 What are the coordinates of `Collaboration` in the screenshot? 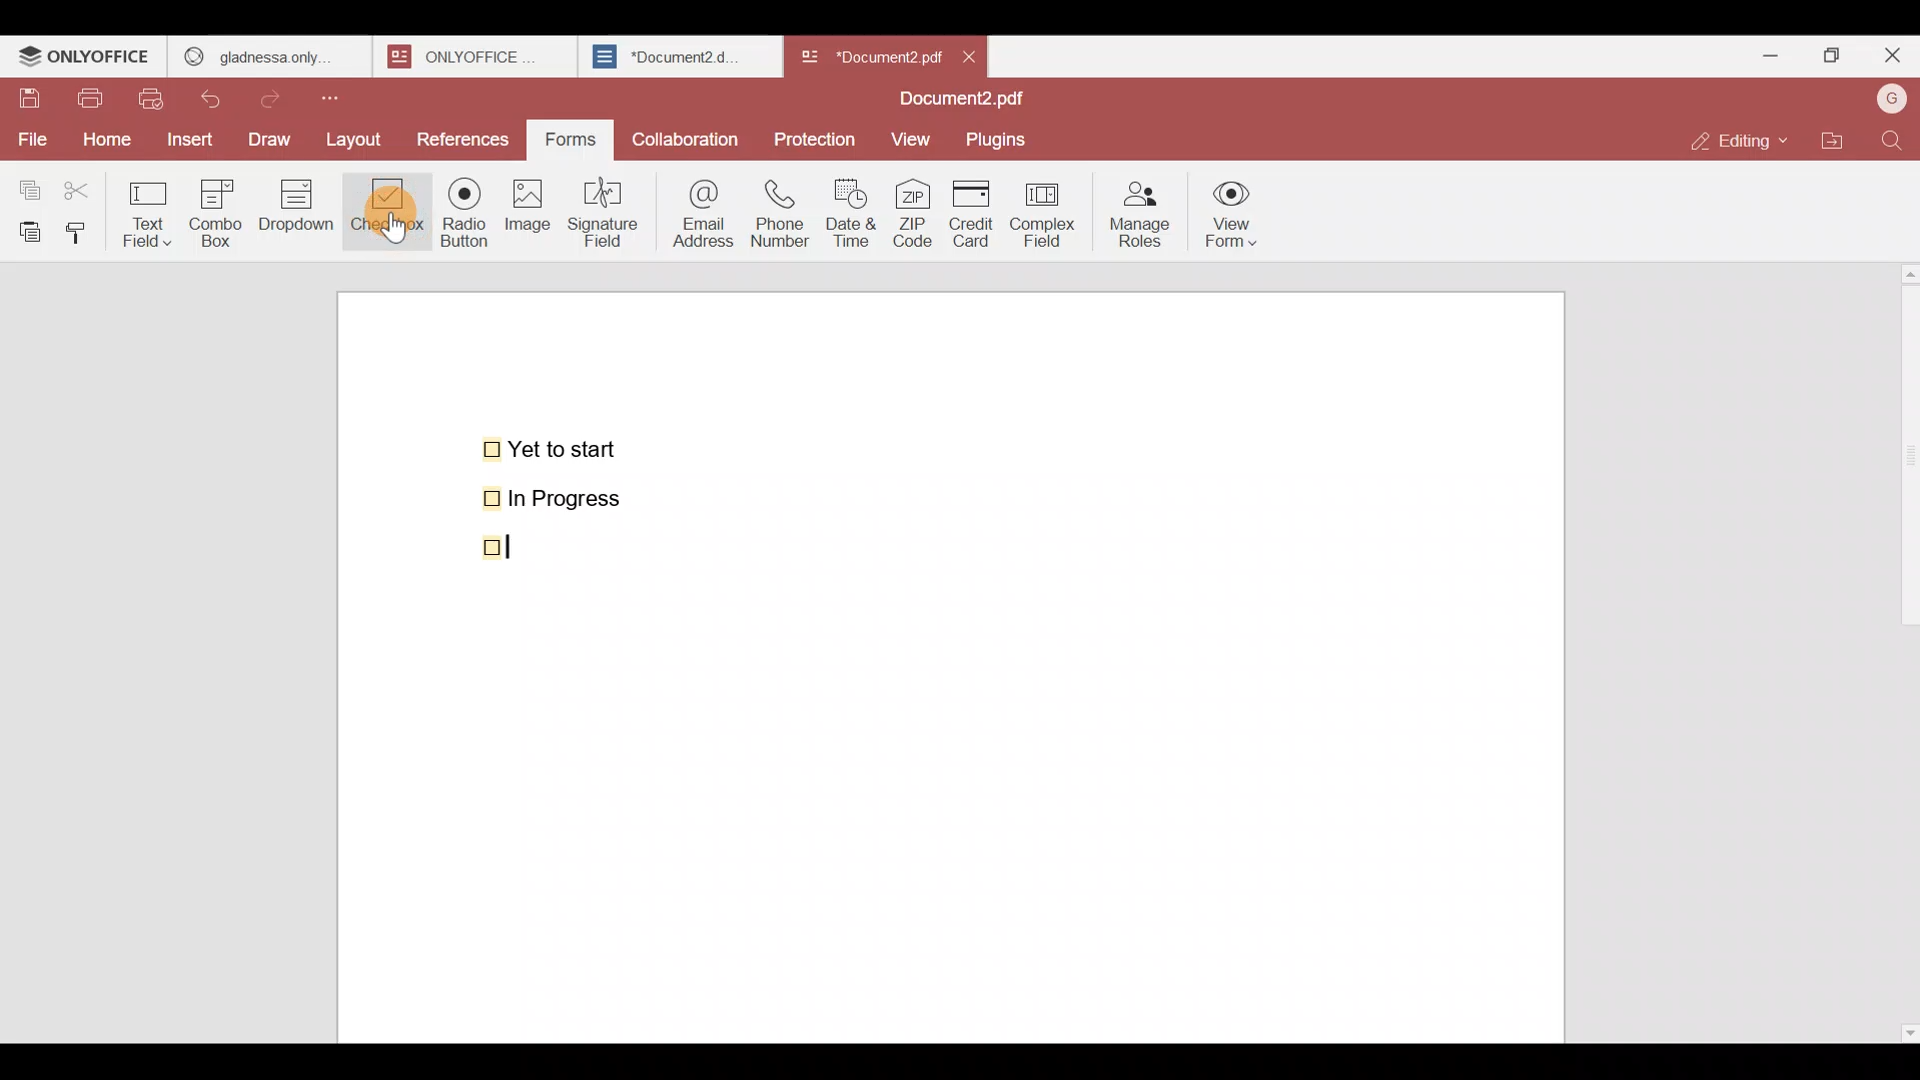 It's located at (687, 134).